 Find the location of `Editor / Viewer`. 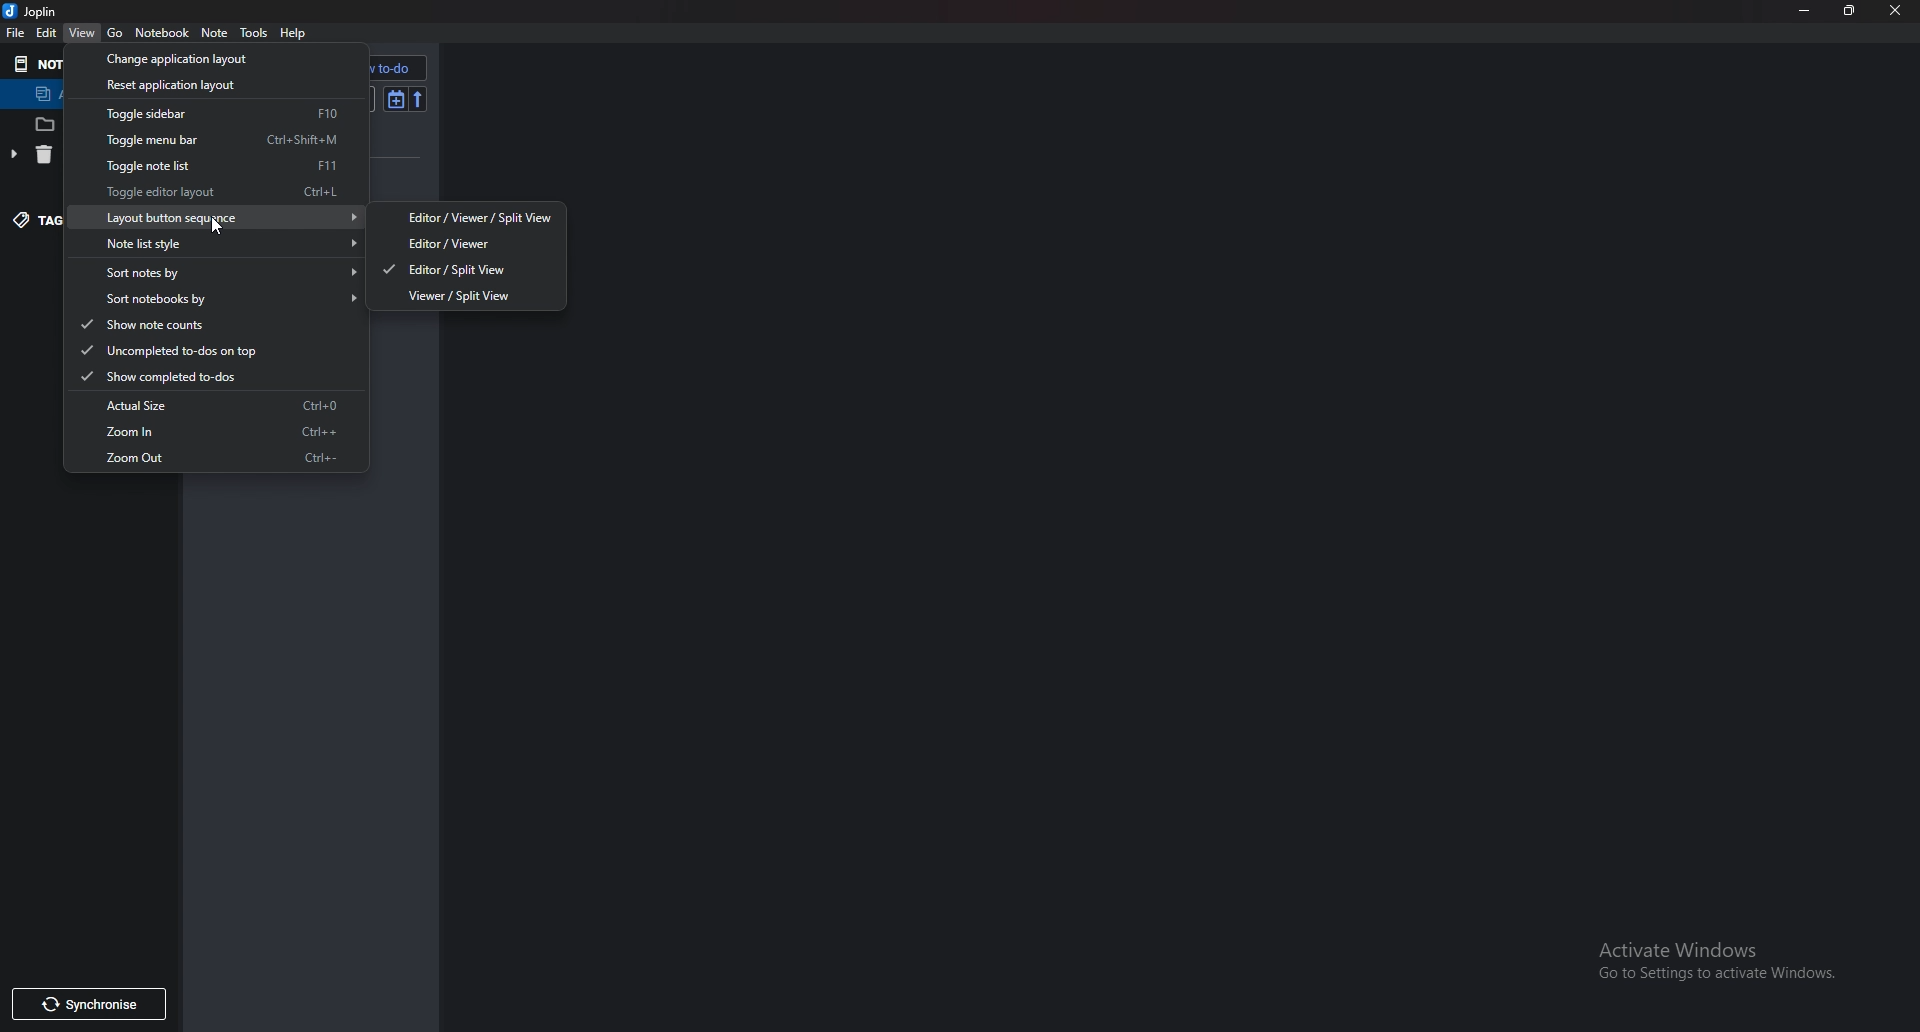

Editor / Viewer is located at coordinates (447, 243).